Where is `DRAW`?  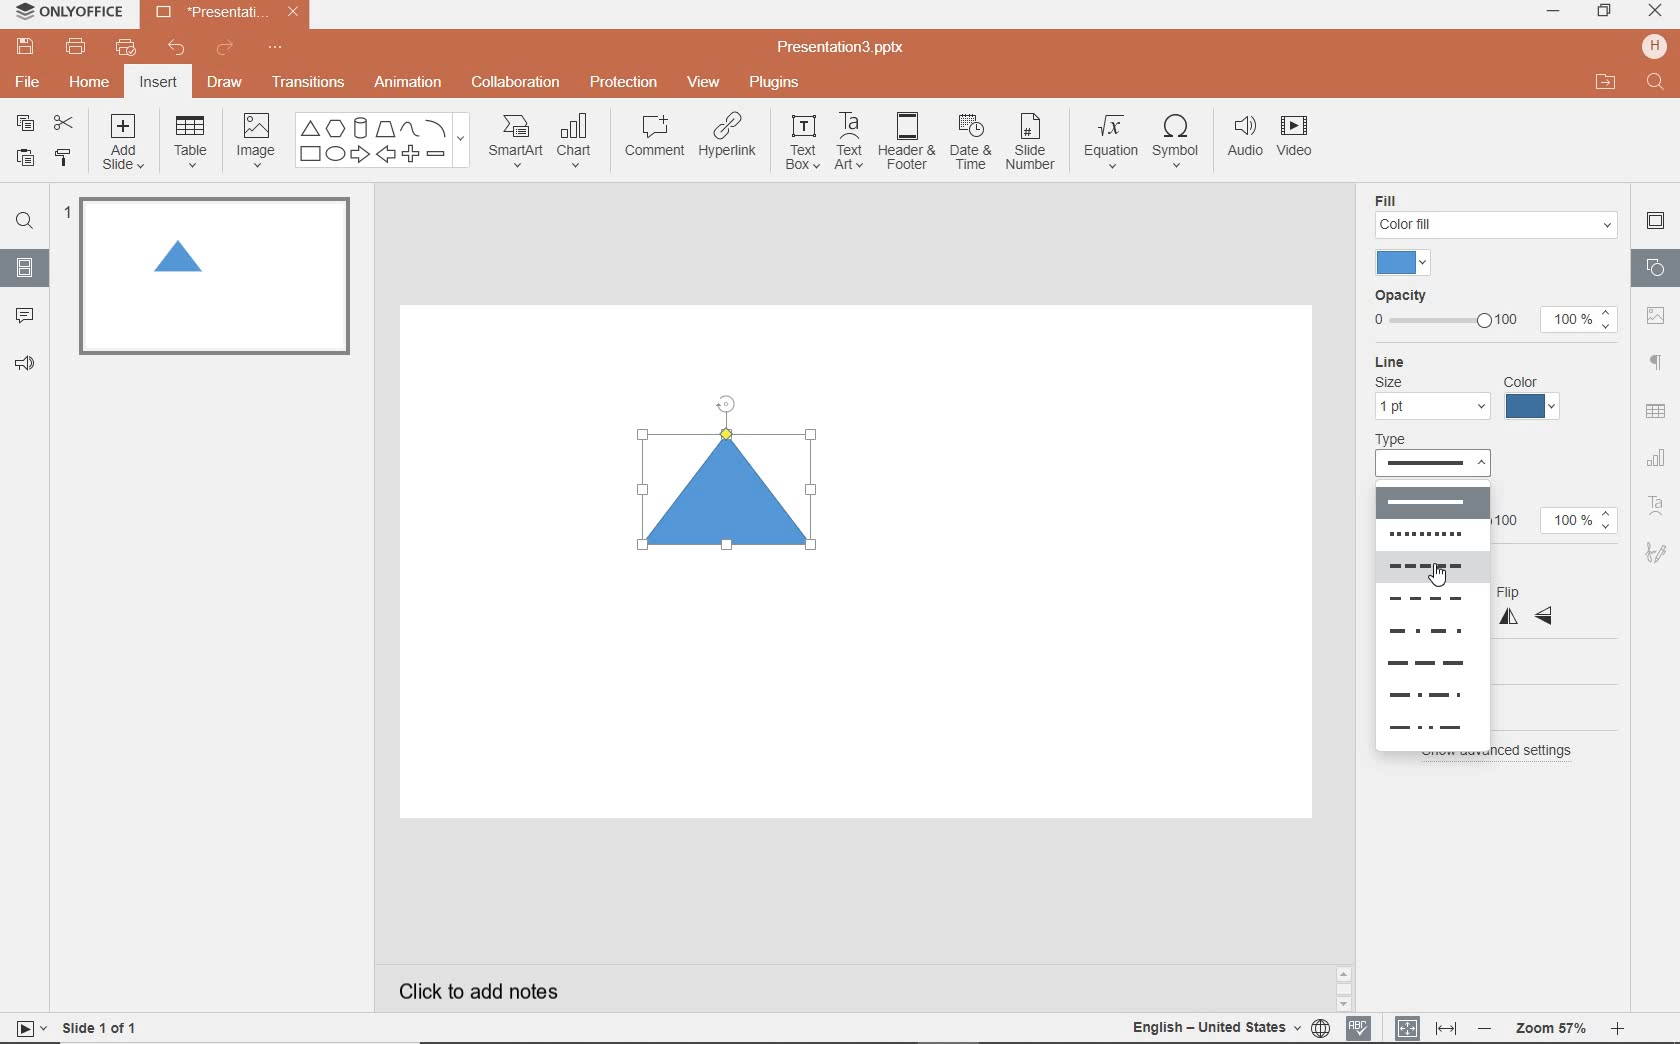 DRAW is located at coordinates (226, 84).